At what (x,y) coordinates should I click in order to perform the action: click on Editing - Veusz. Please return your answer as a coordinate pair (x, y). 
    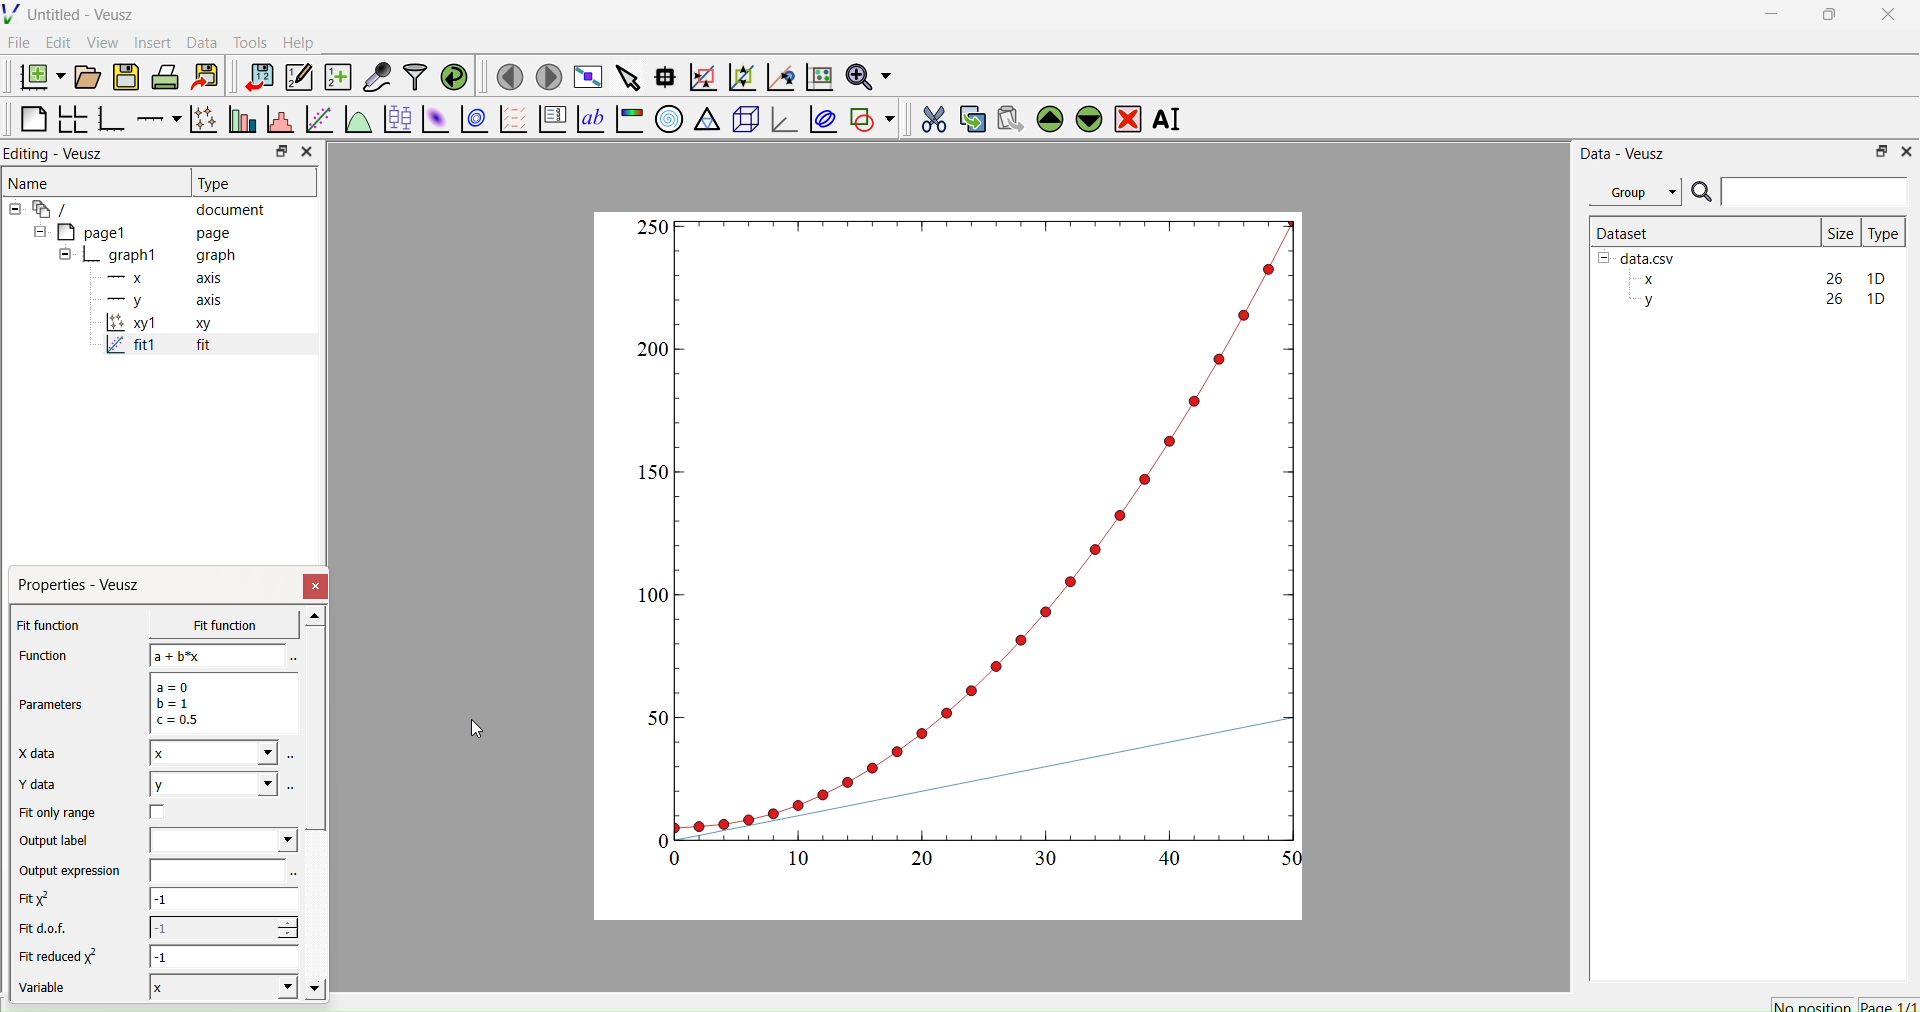
    Looking at the image, I should click on (60, 153).